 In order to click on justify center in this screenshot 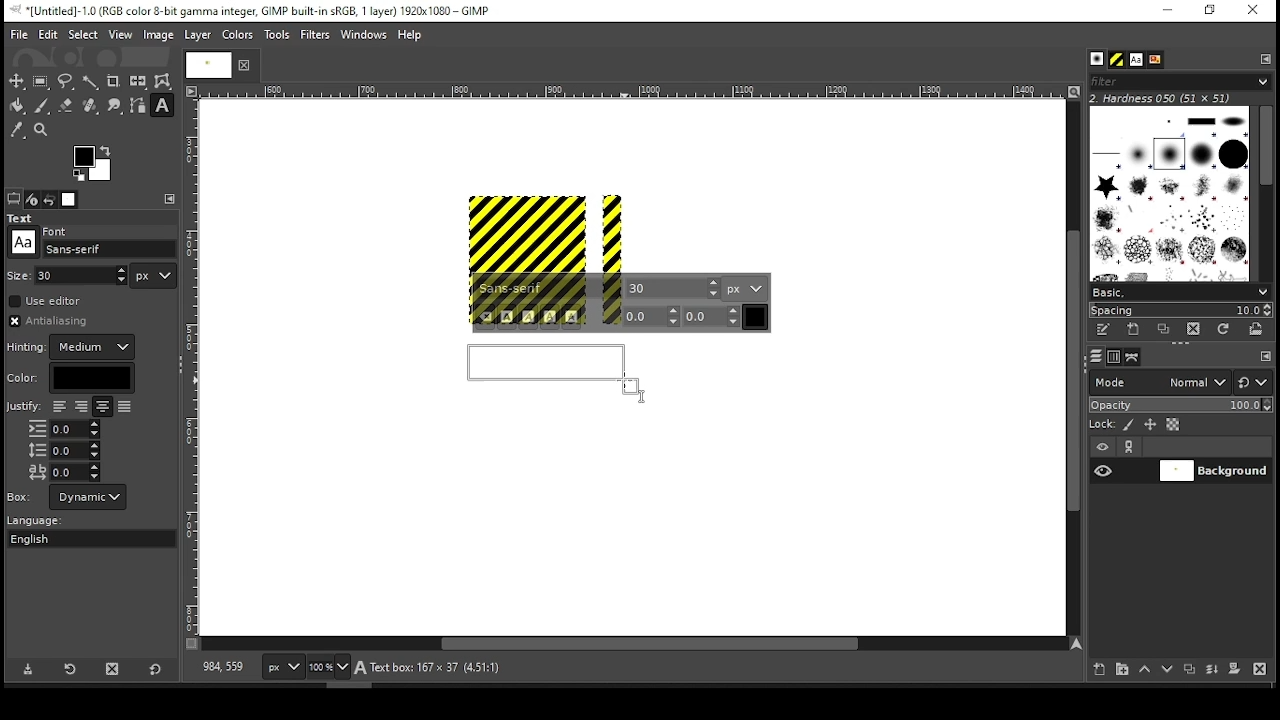, I will do `click(102, 407)`.